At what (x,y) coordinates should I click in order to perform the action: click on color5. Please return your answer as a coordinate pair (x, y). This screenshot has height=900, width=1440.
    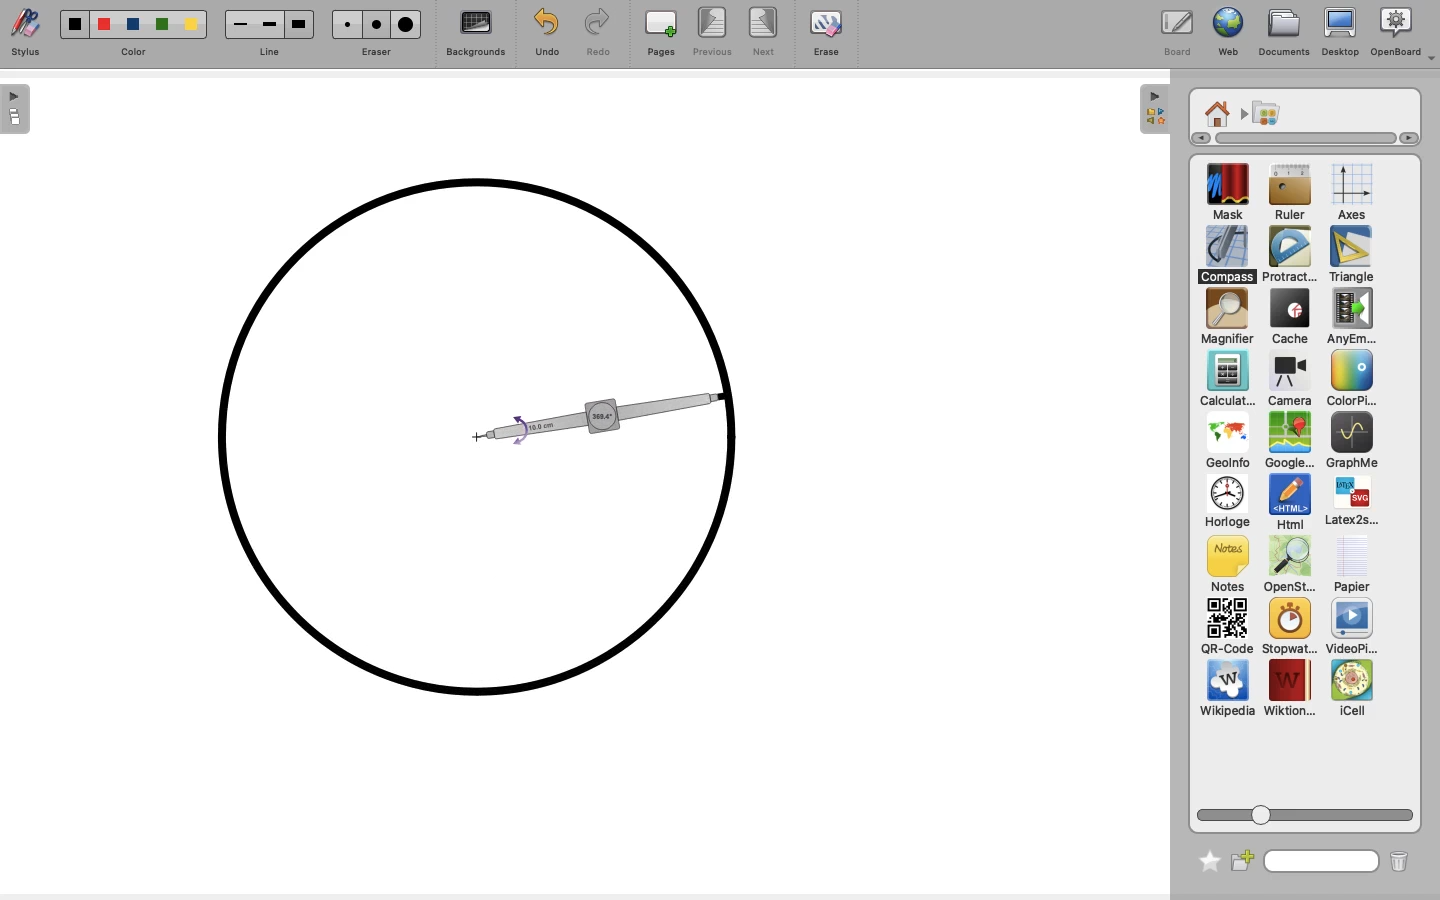
    Looking at the image, I should click on (190, 26).